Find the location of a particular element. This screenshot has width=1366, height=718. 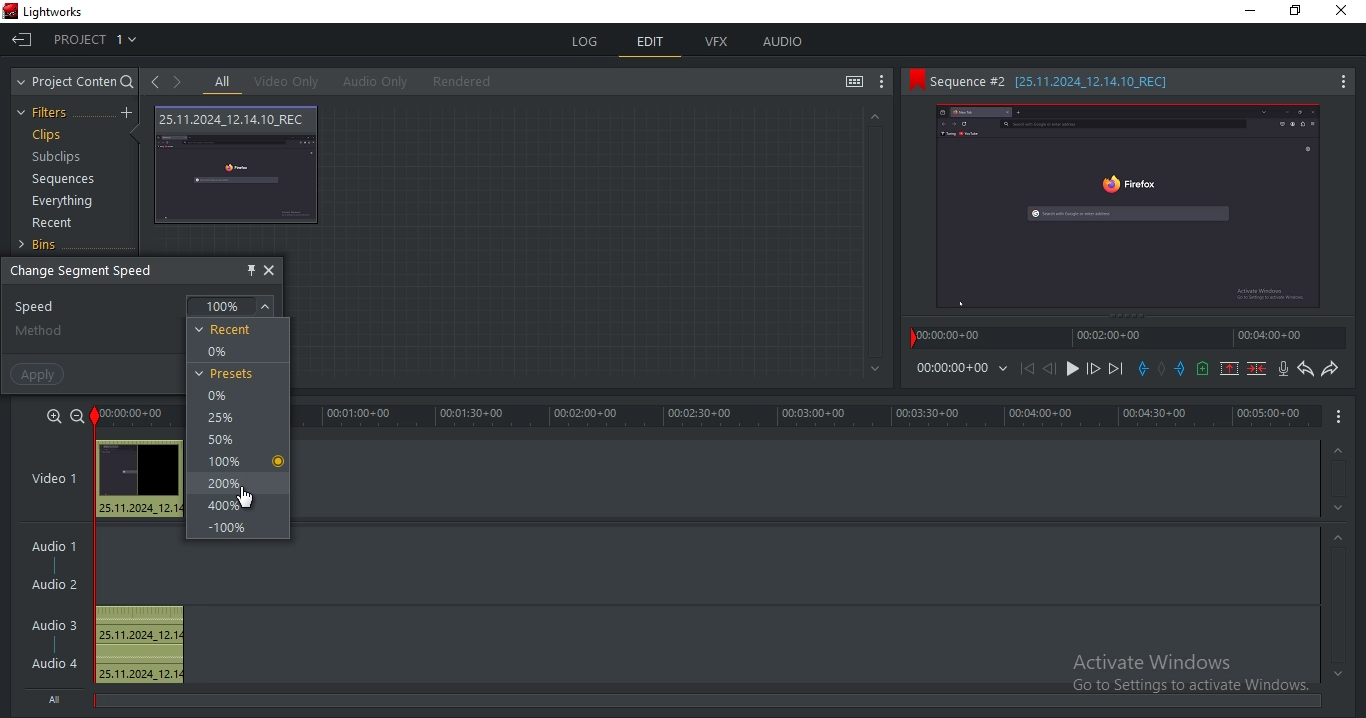

audio is located at coordinates (783, 42).